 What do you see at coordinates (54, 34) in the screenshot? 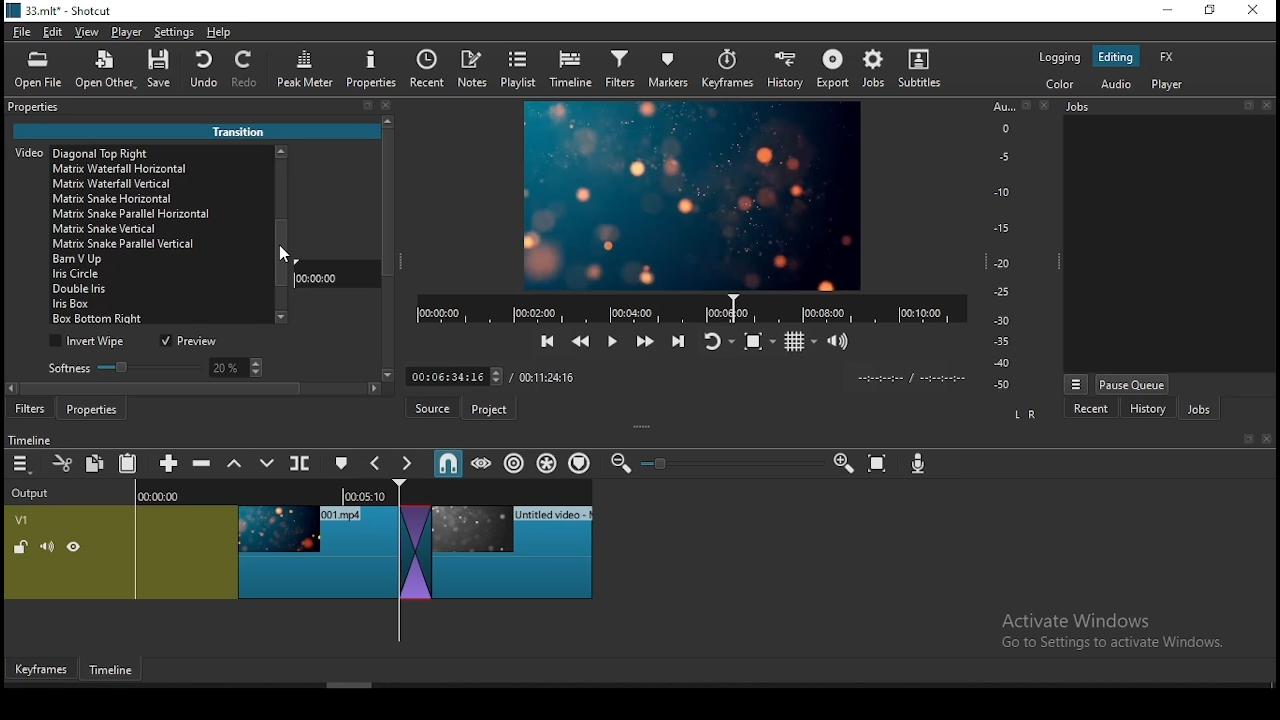
I see `edit` at bounding box center [54, 34].